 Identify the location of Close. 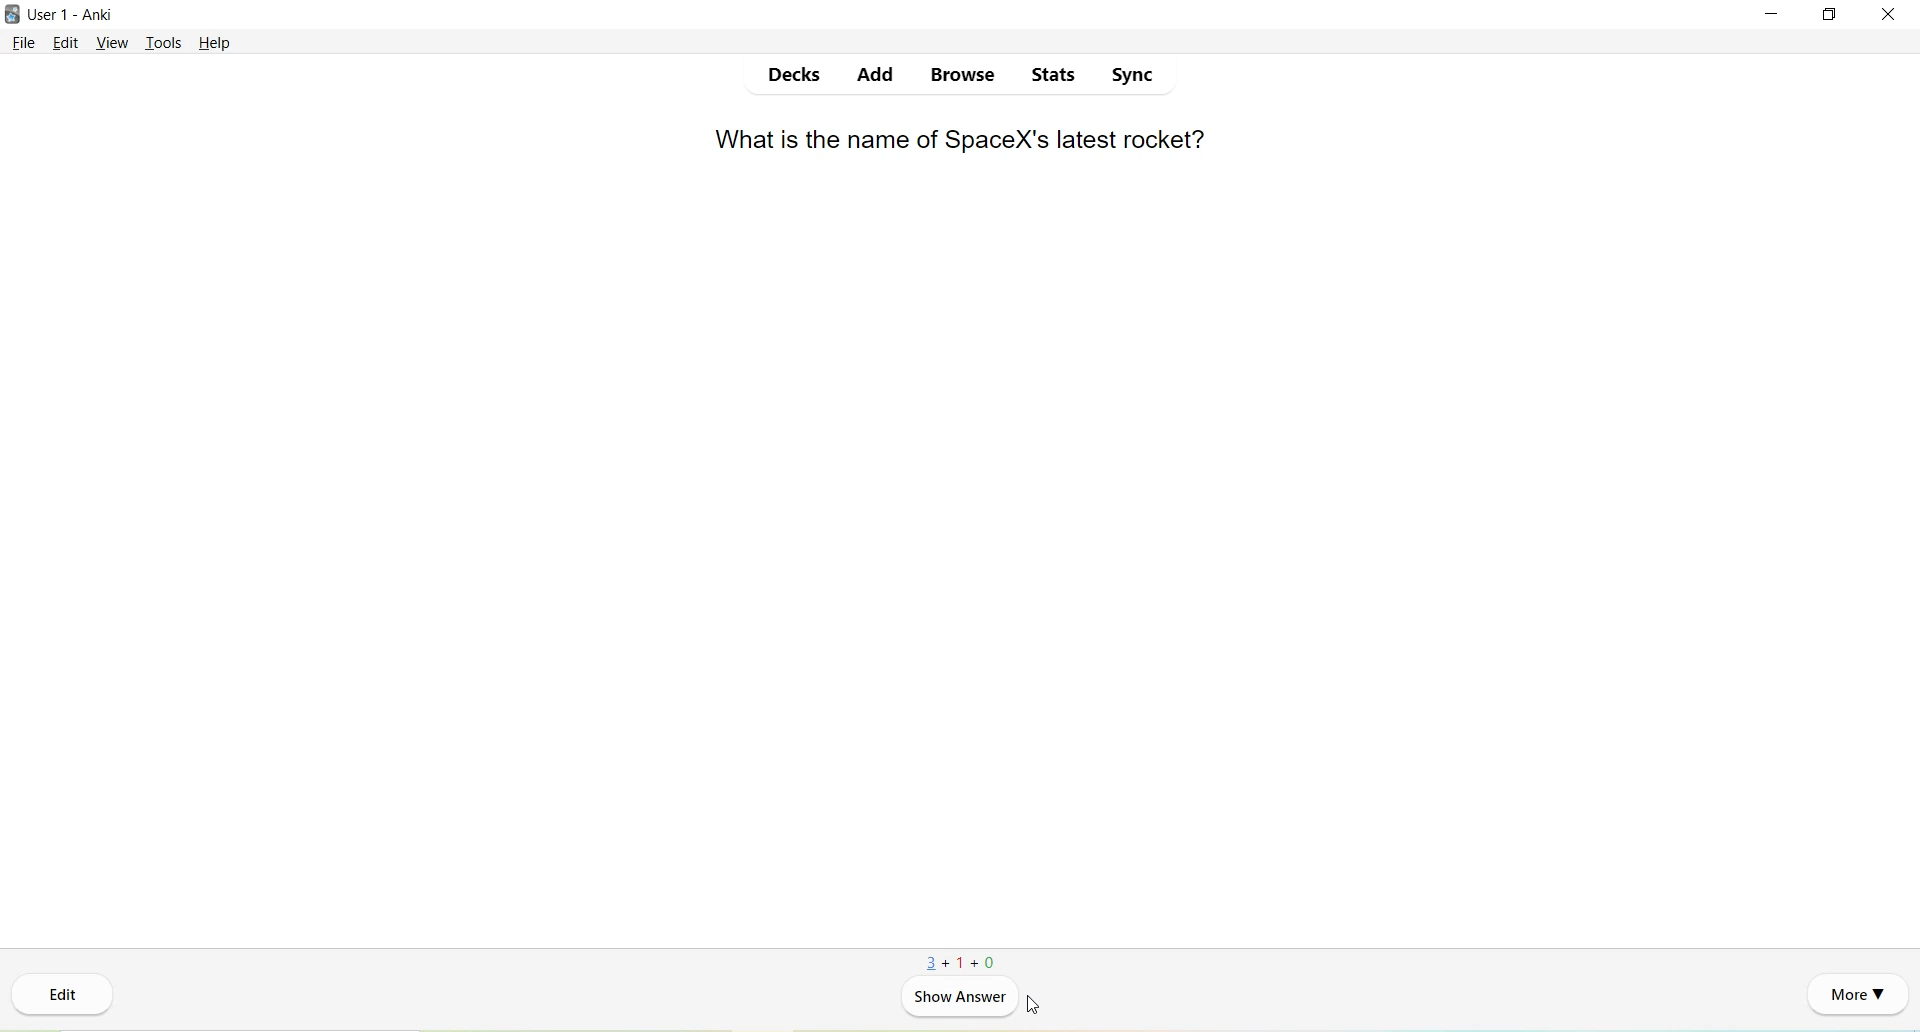
(1890, 14).